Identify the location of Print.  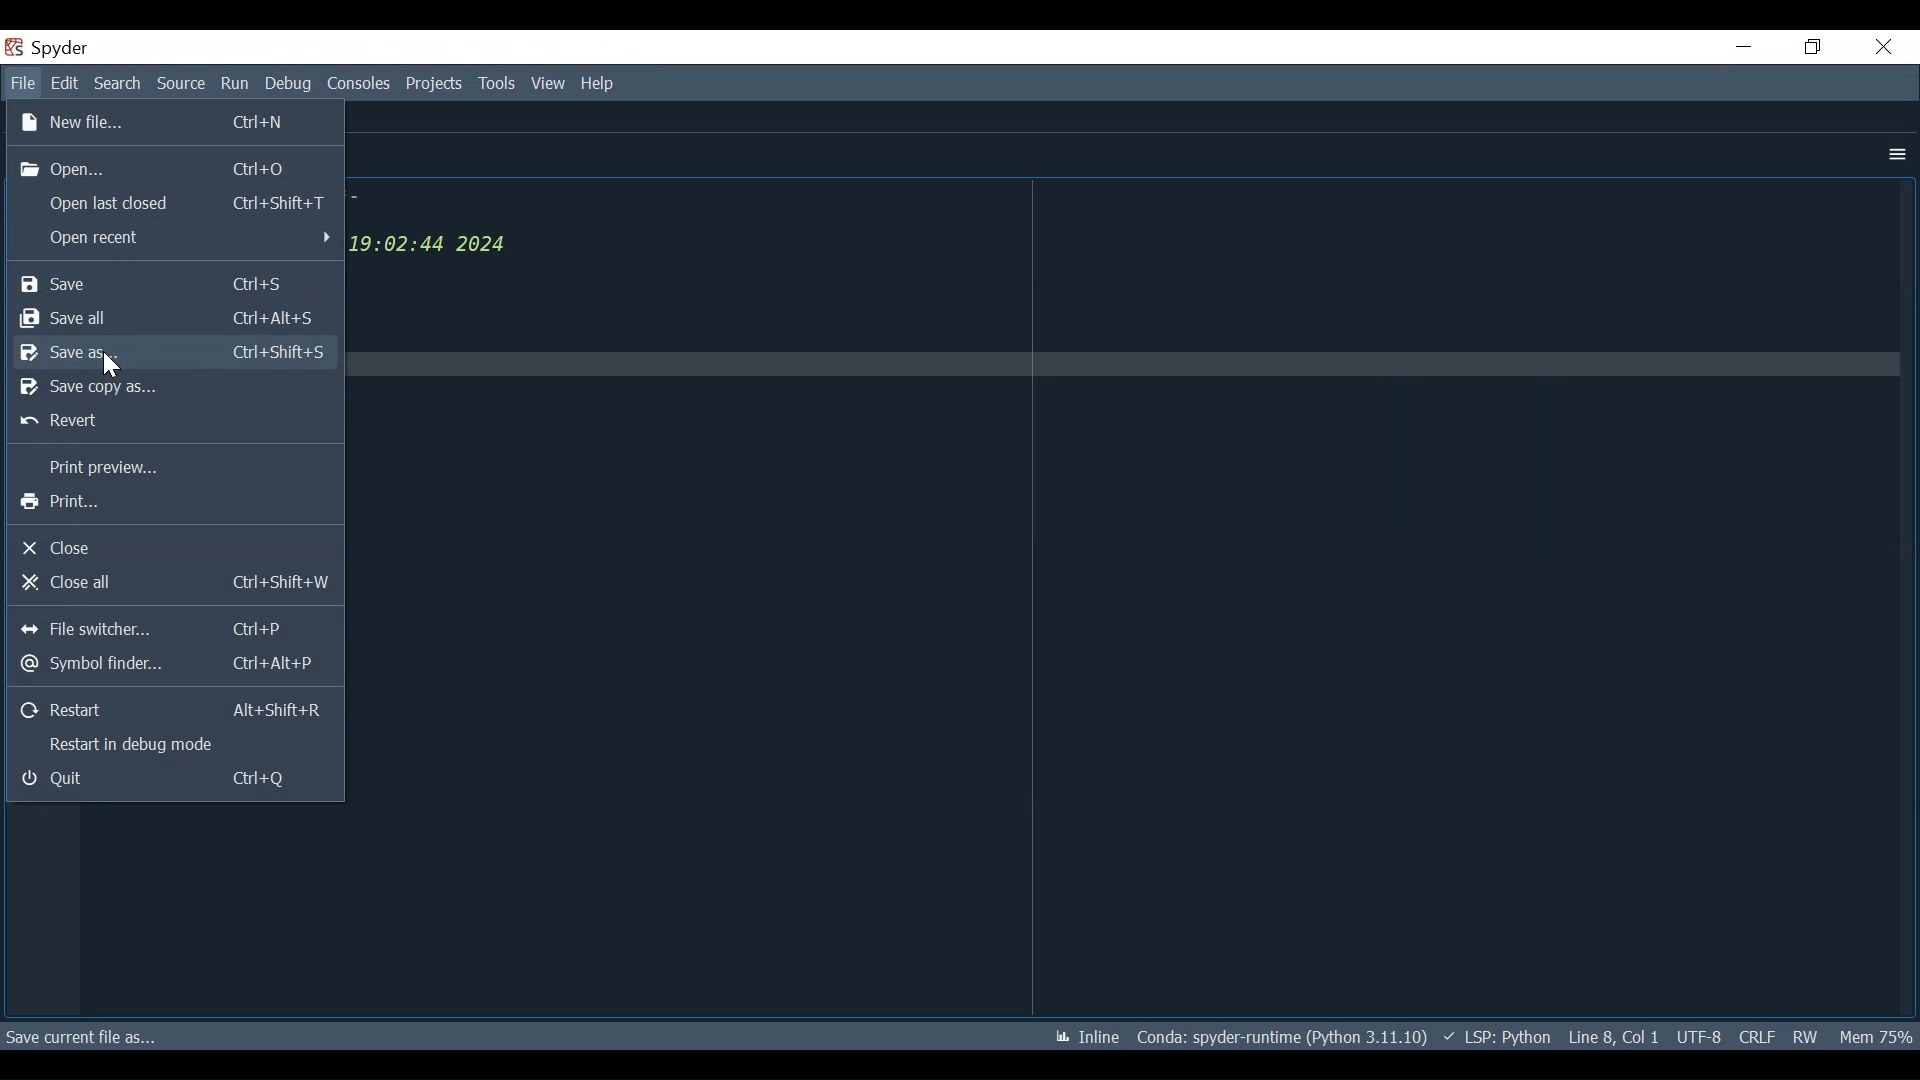
(175, 503).